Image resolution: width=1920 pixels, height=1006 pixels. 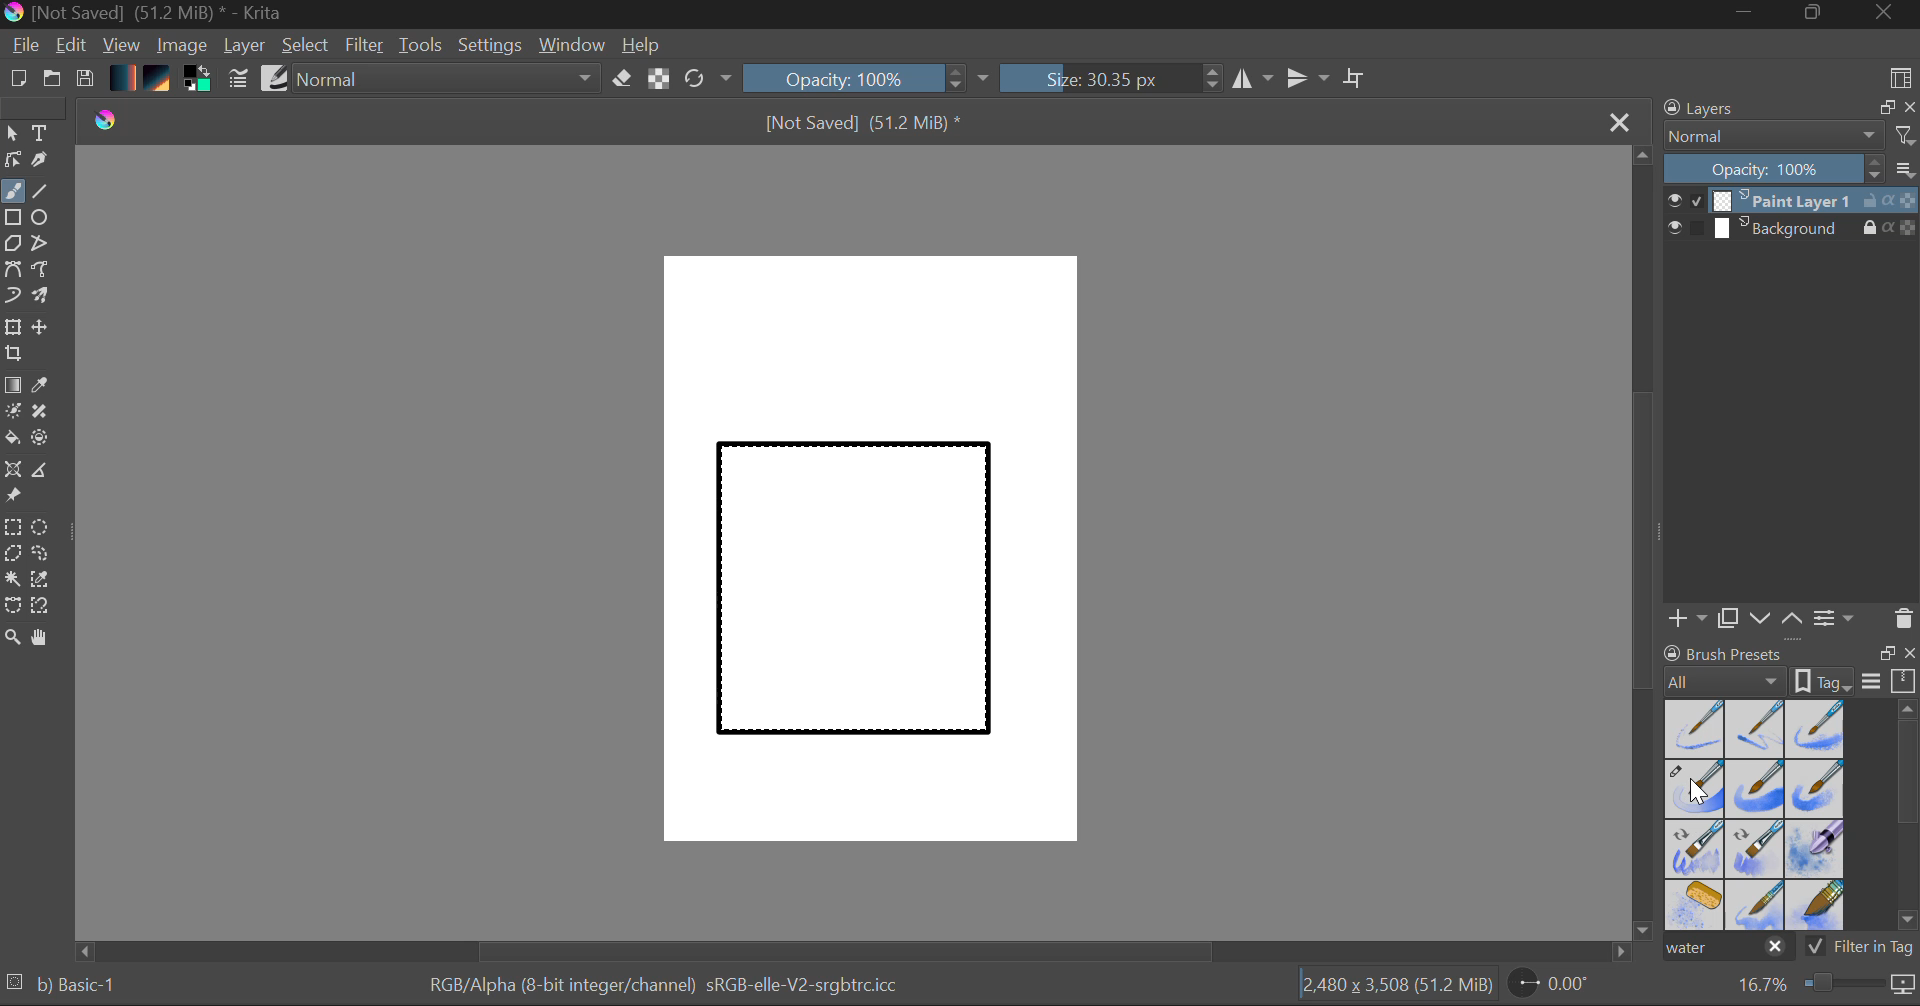 I want to click on Open, so click(x=54, y=81).